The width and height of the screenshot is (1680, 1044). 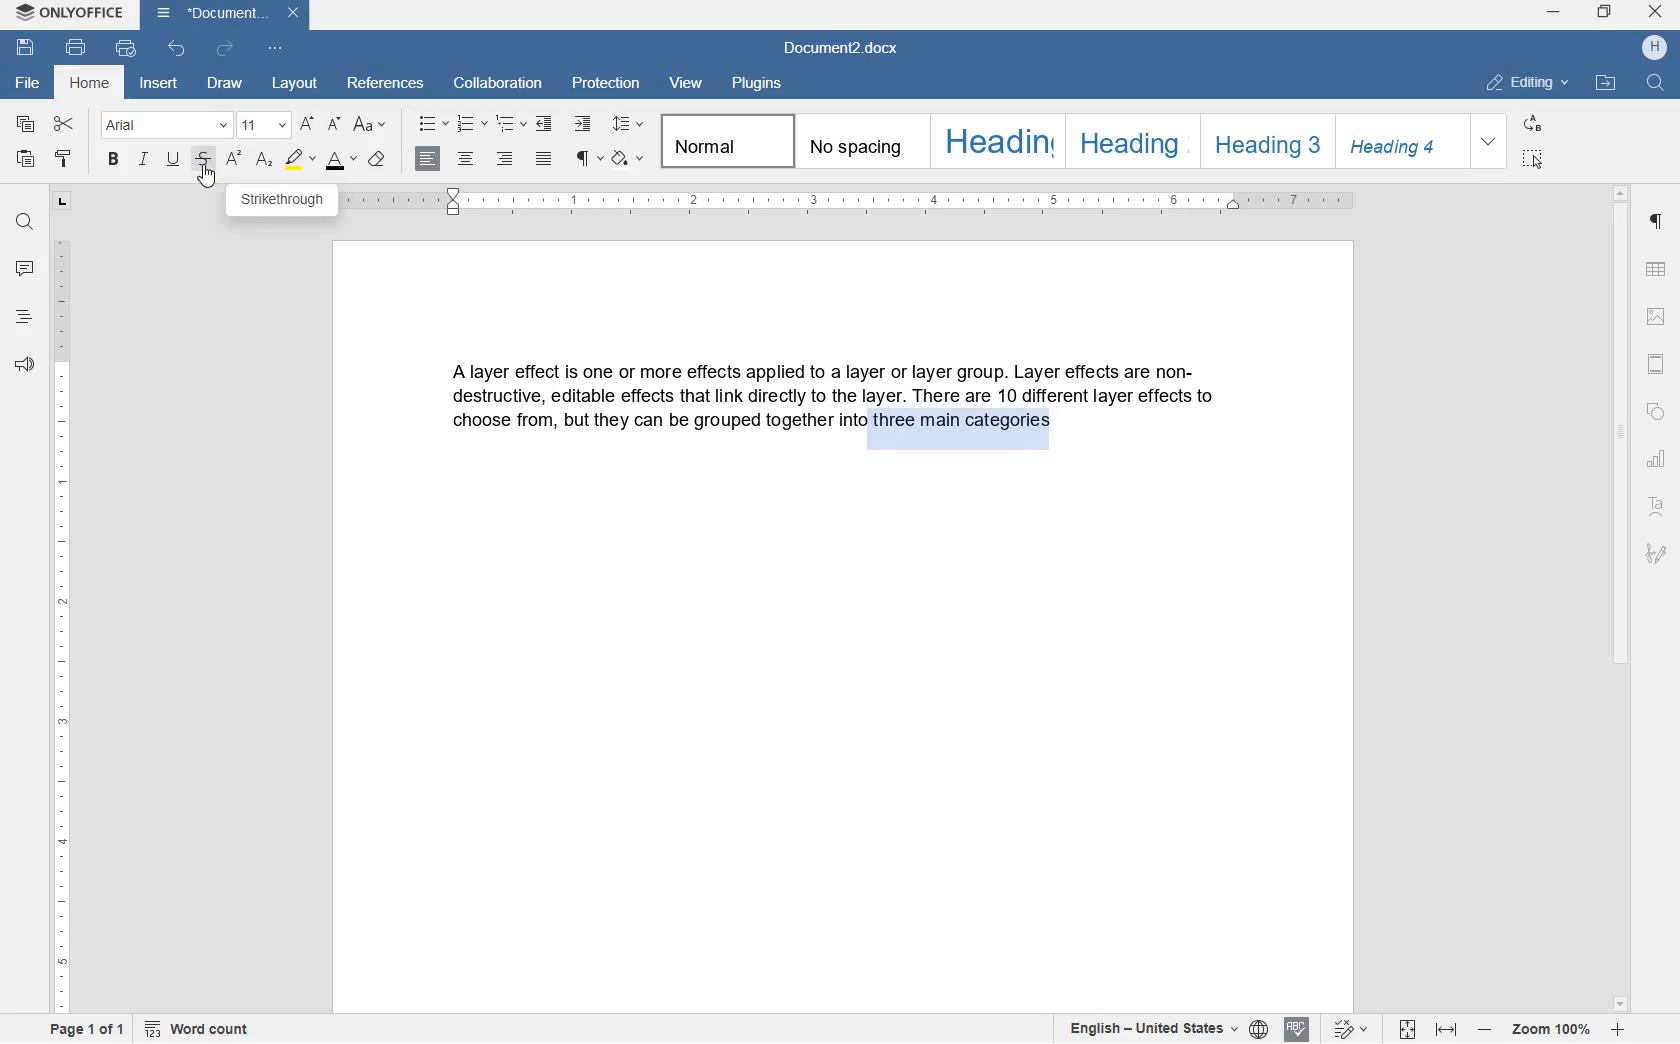 I want to click on italic, so click(x=145, y=162).